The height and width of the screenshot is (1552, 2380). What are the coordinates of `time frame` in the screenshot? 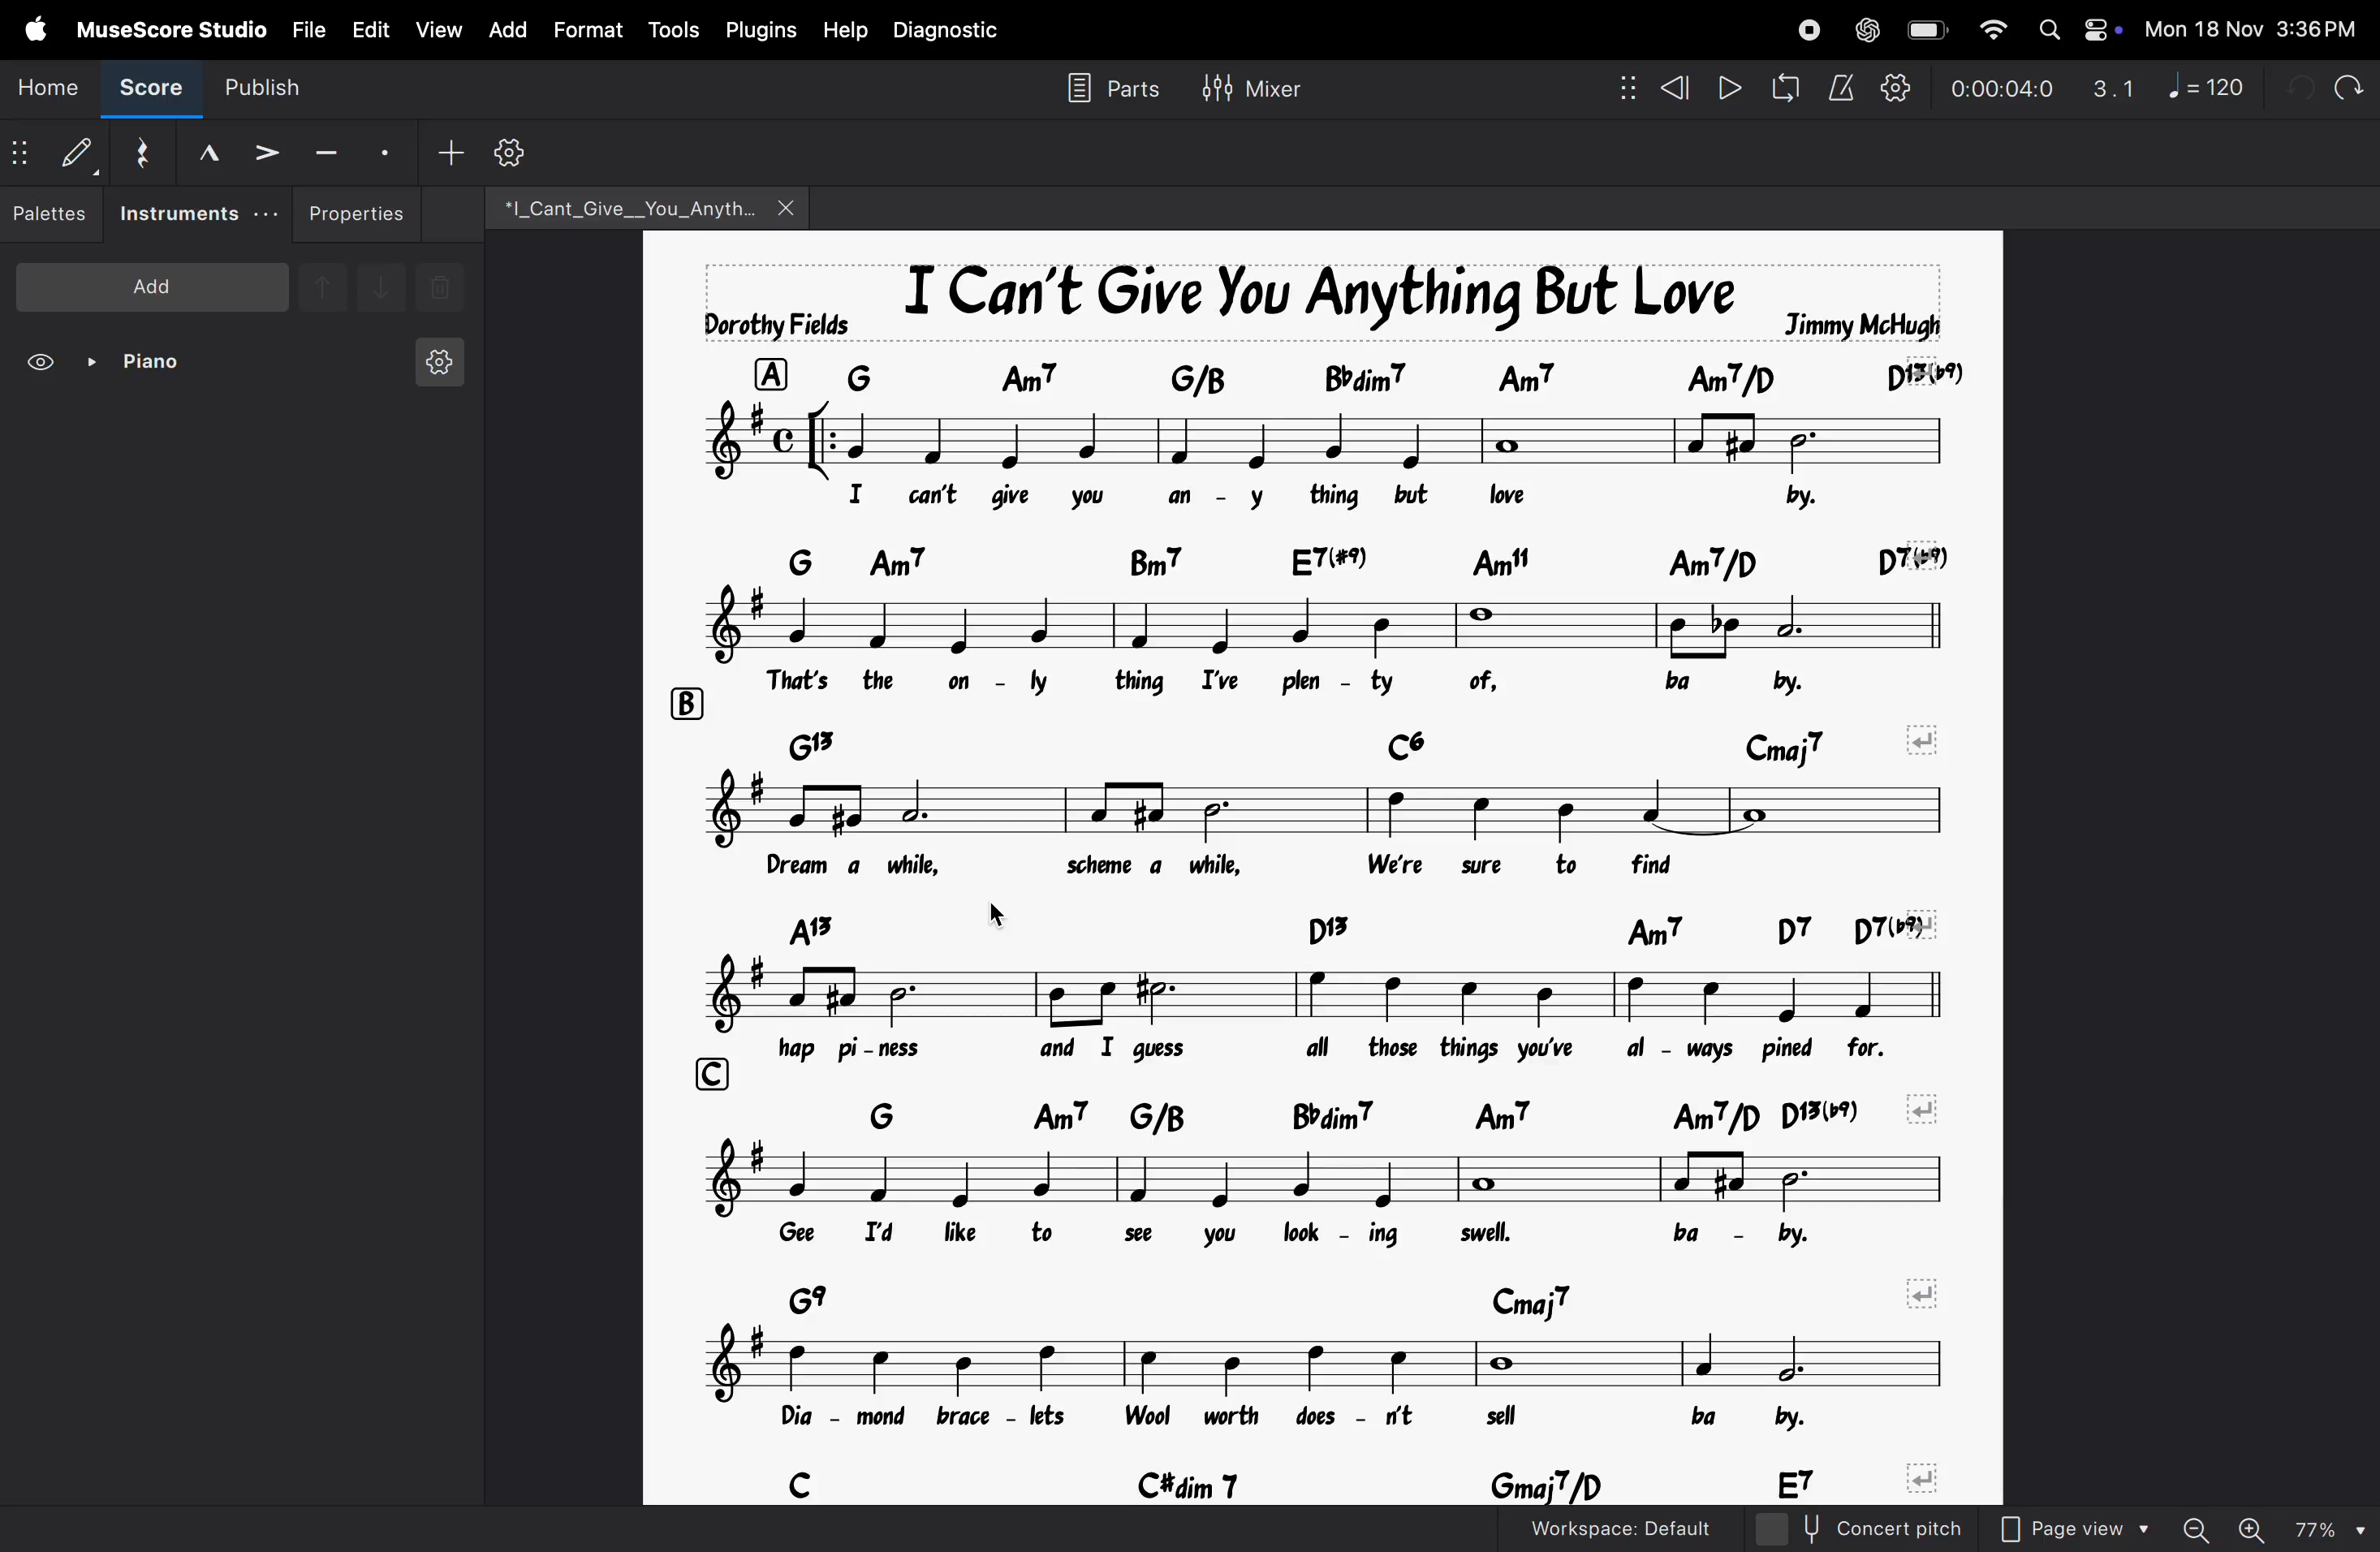 It's located at (1994, 89).